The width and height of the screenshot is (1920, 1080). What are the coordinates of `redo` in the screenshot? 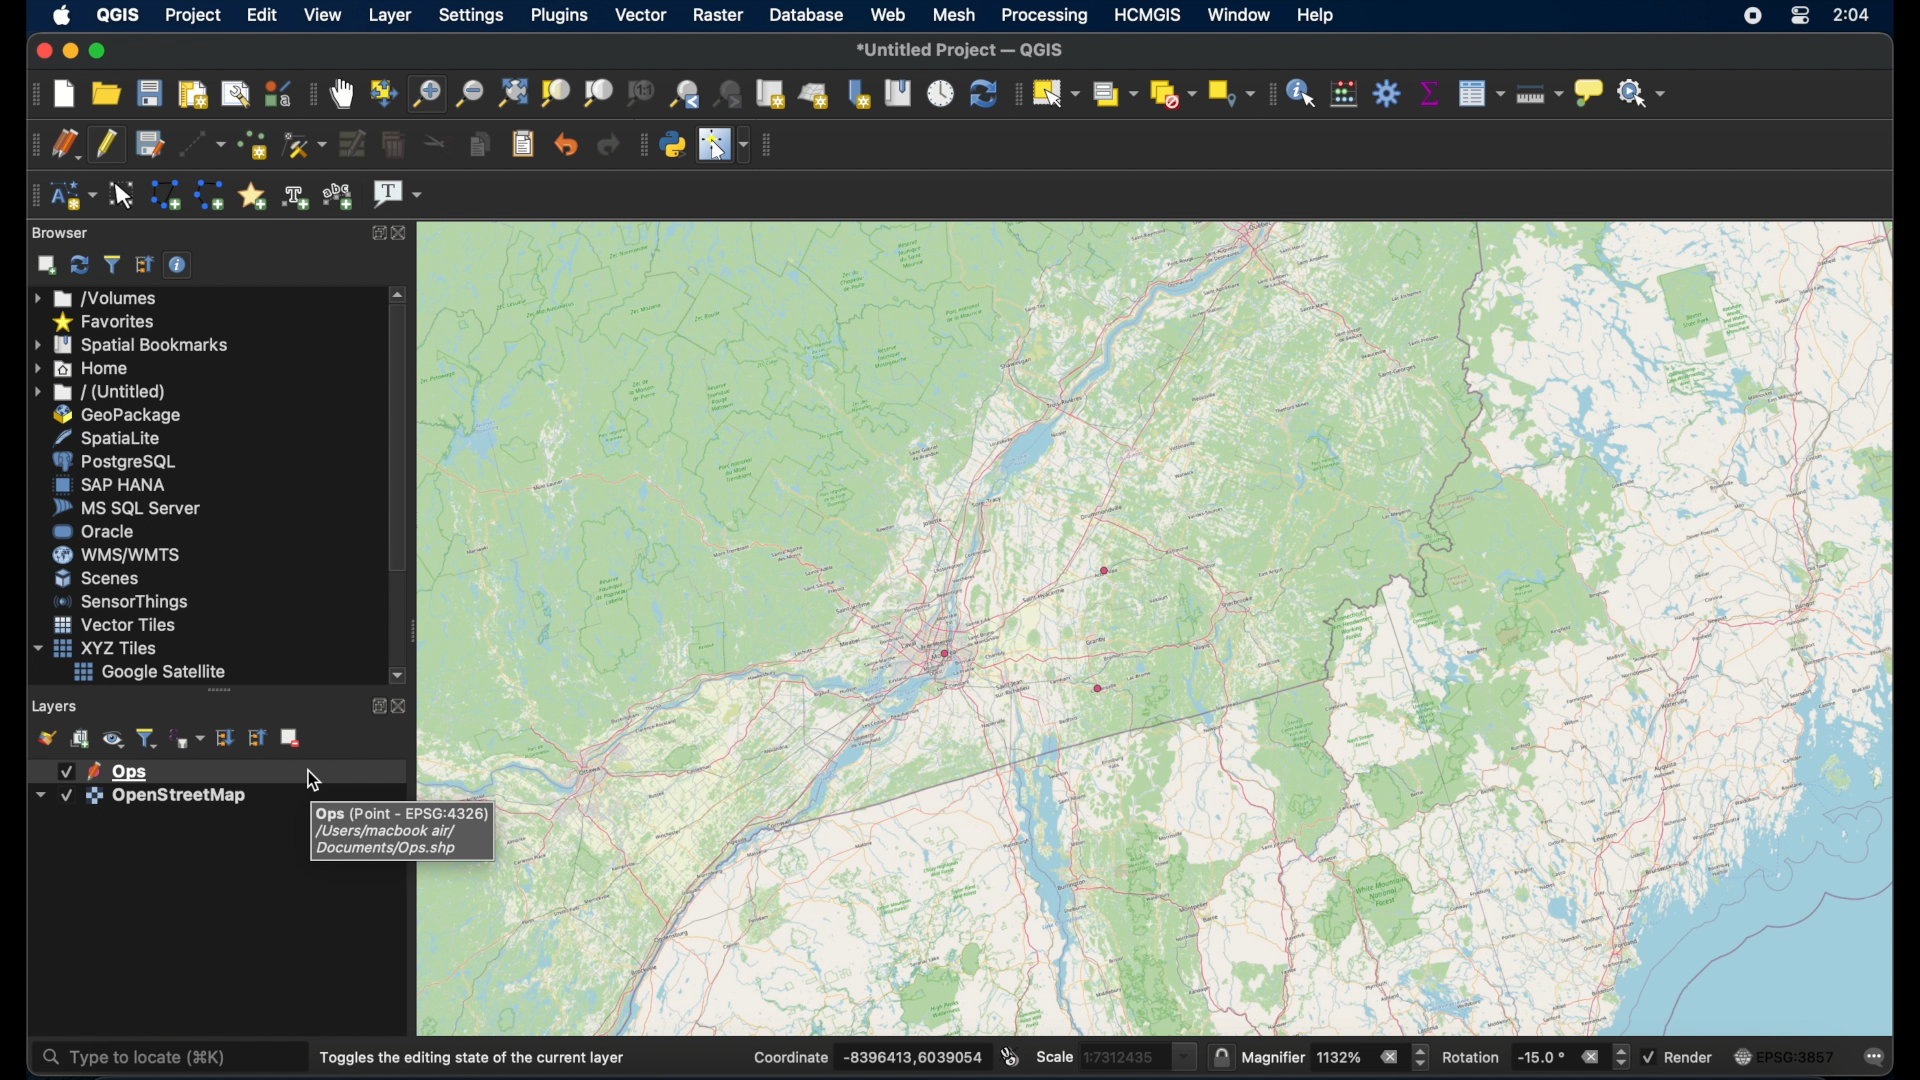 It's located at (605, 145).